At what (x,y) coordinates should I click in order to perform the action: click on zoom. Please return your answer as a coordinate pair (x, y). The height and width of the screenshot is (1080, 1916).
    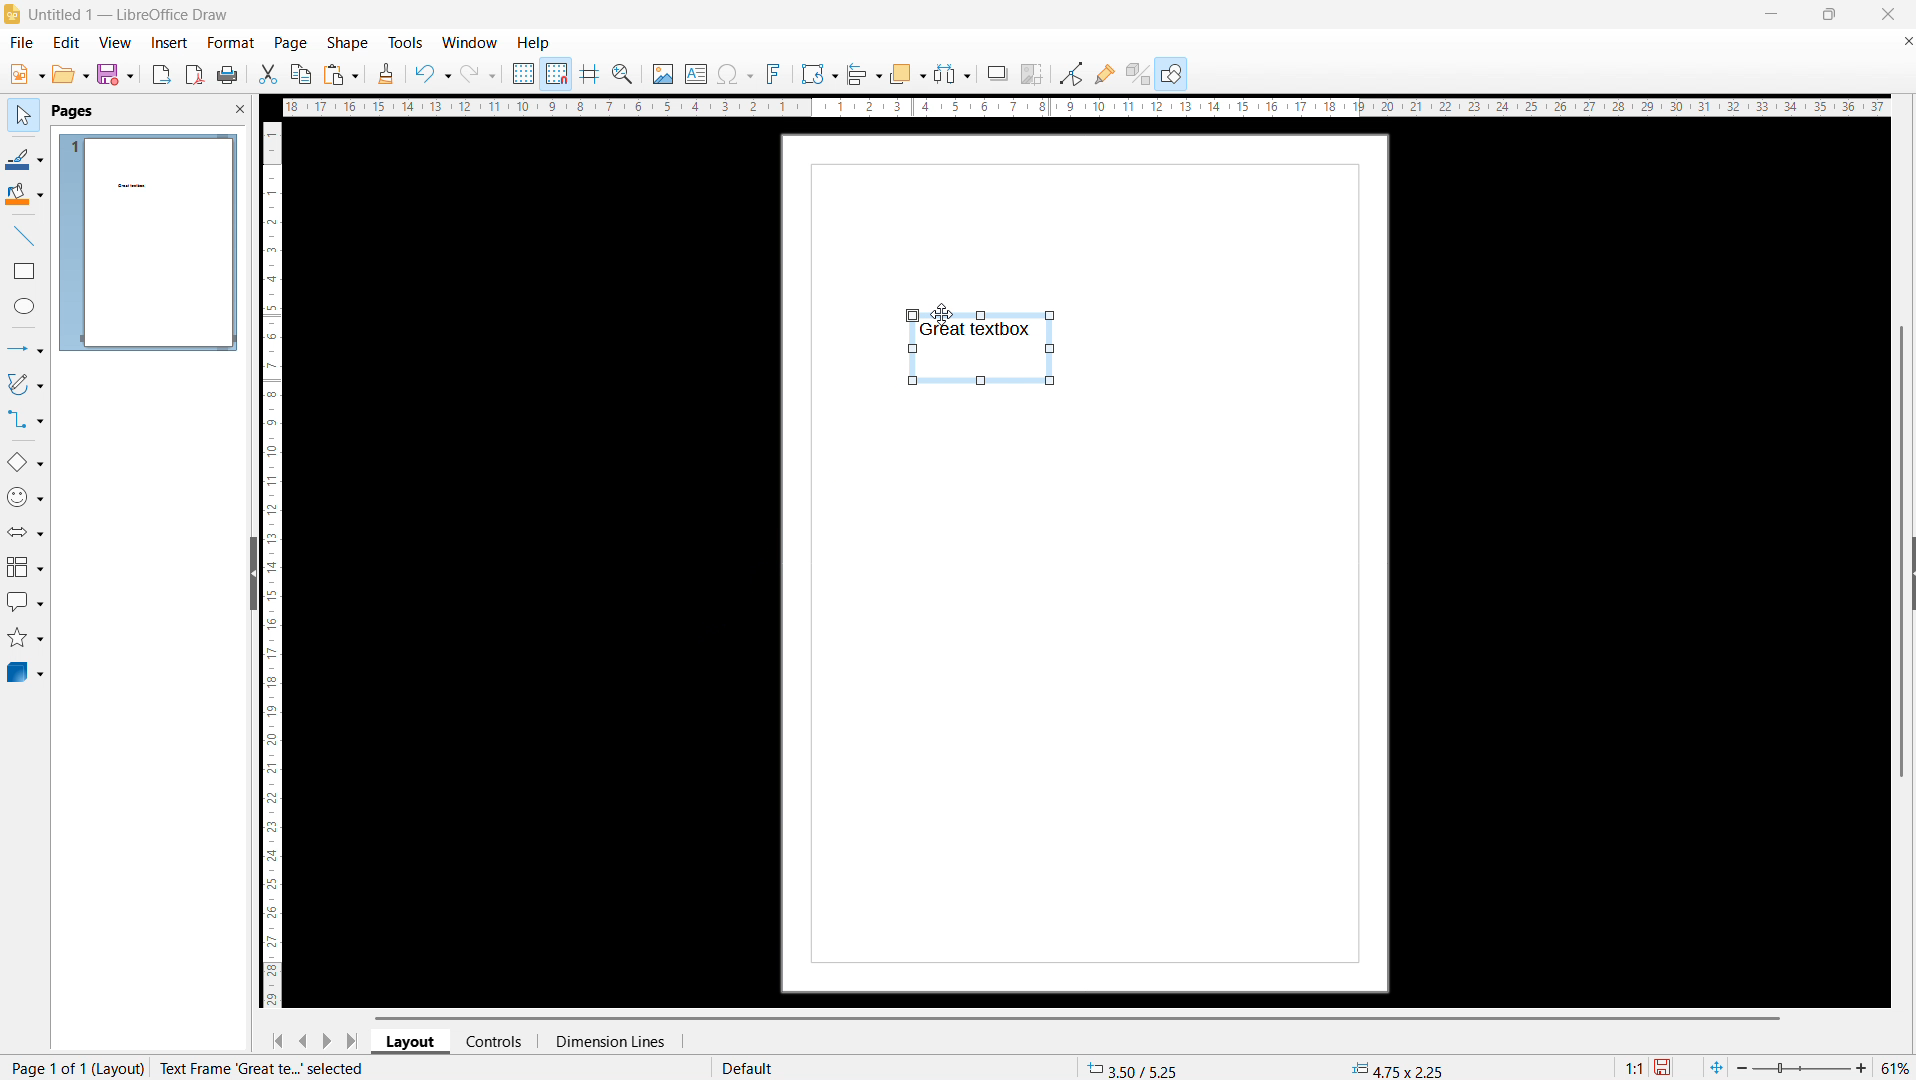
    Looking at the image, I should click on (624, 74).